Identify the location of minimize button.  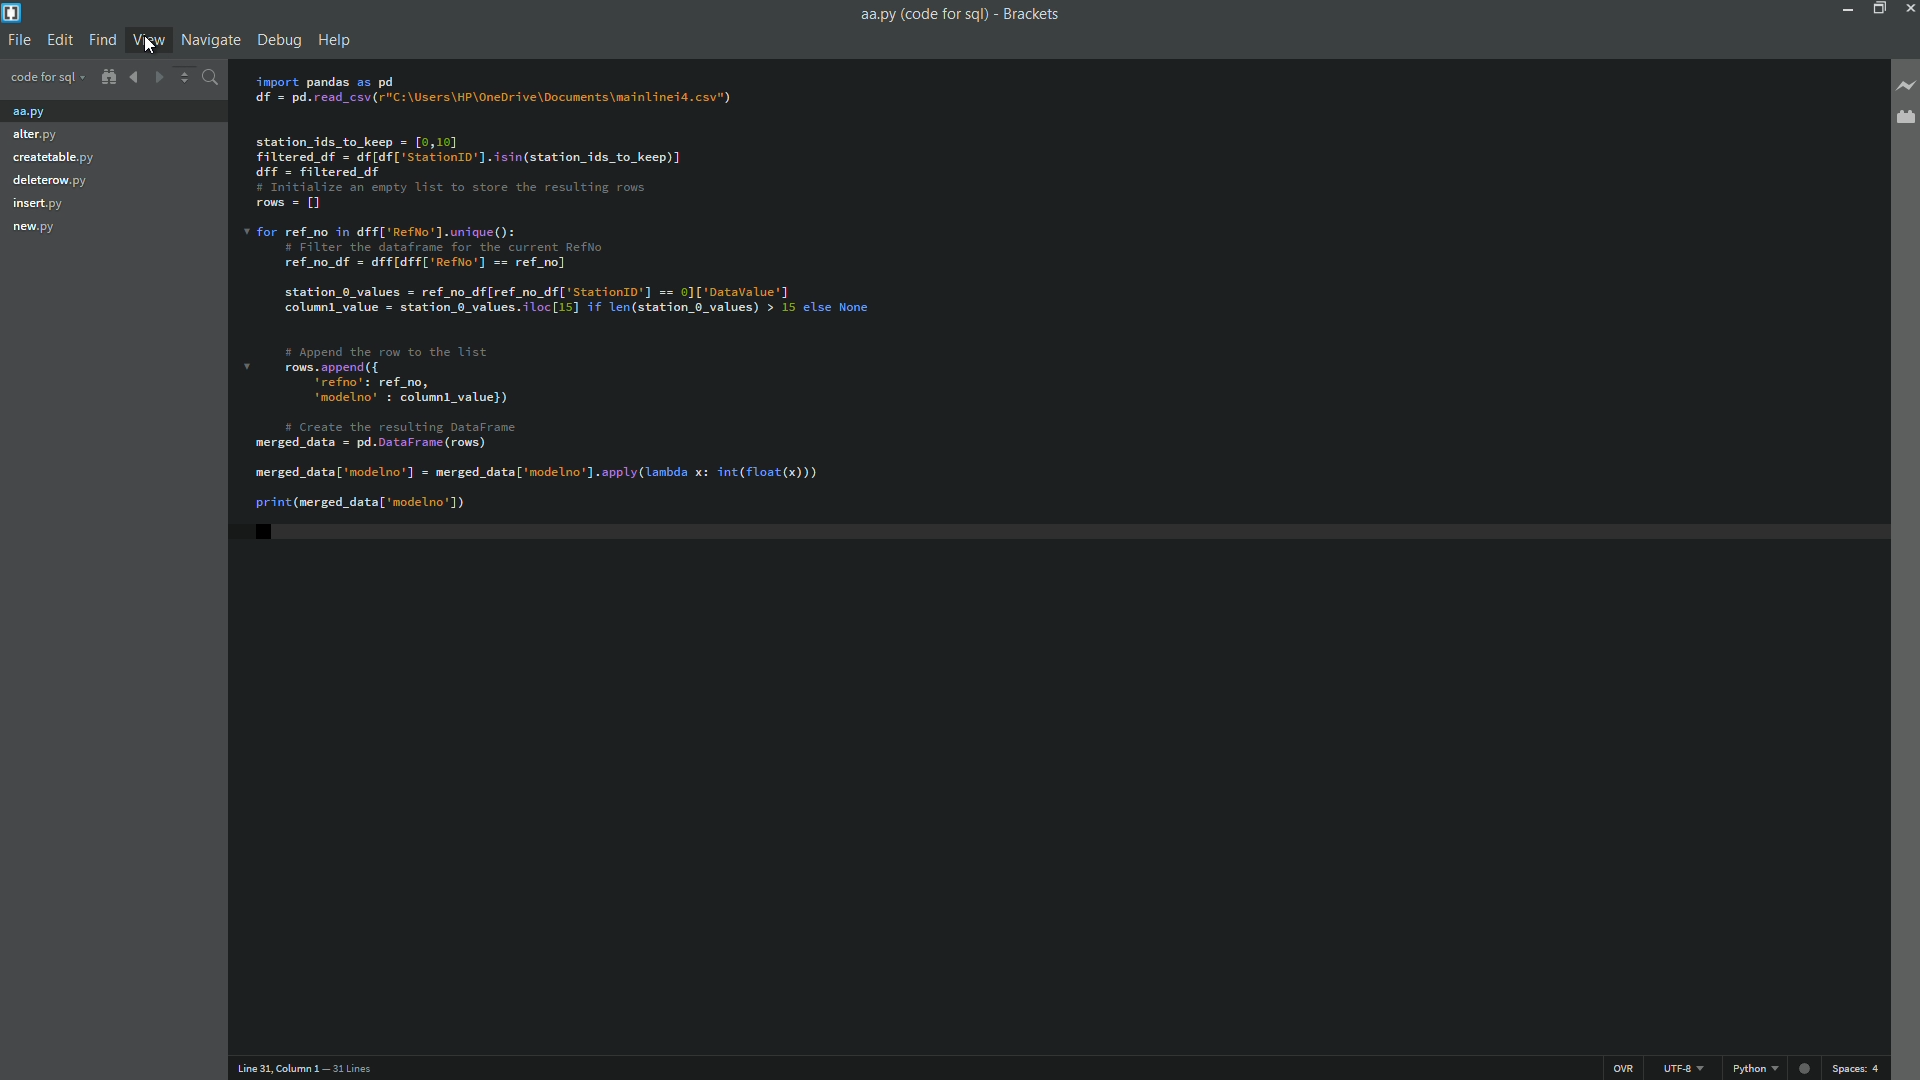
(1841, 9).